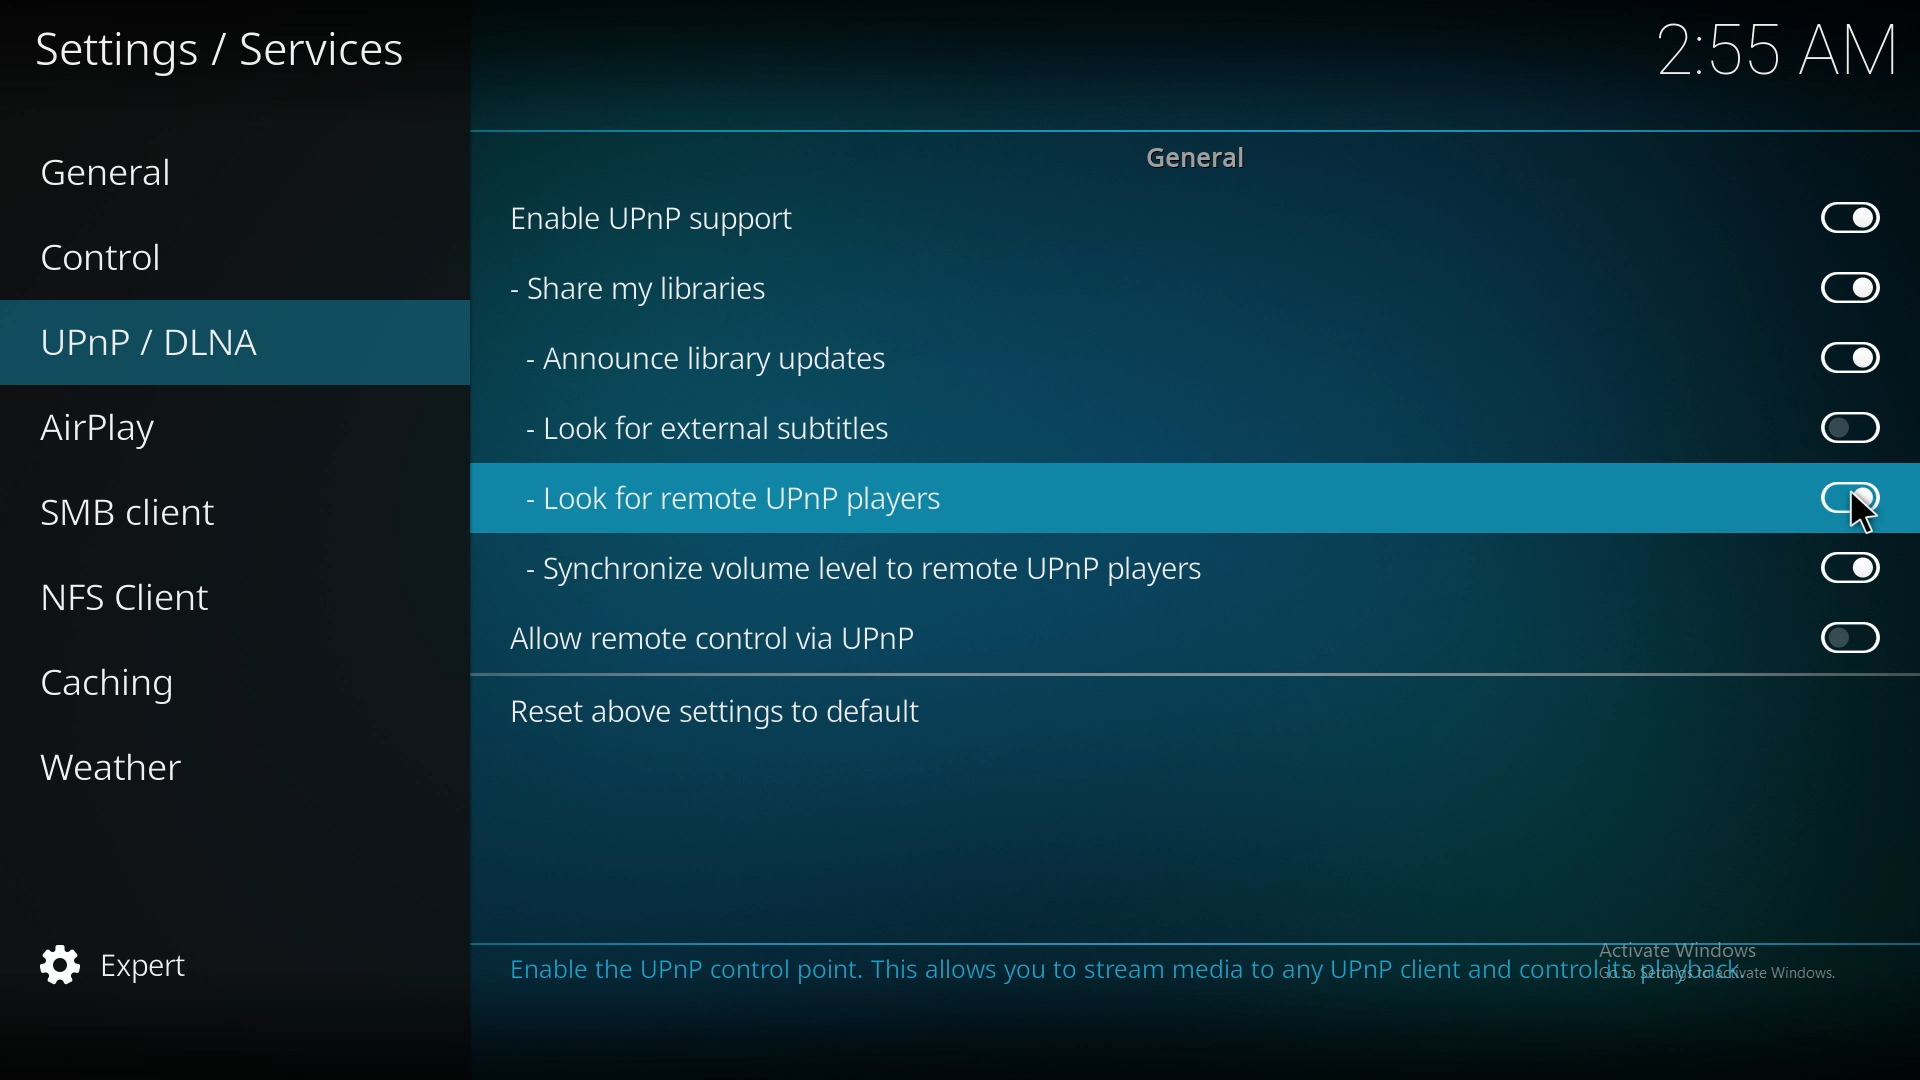 This screenshot has width=1920, height=1080. What do you see at coordinates (1858, 358) in the screenshot?
I see `on (Greyed out)` at bounding box center [1858, 358].